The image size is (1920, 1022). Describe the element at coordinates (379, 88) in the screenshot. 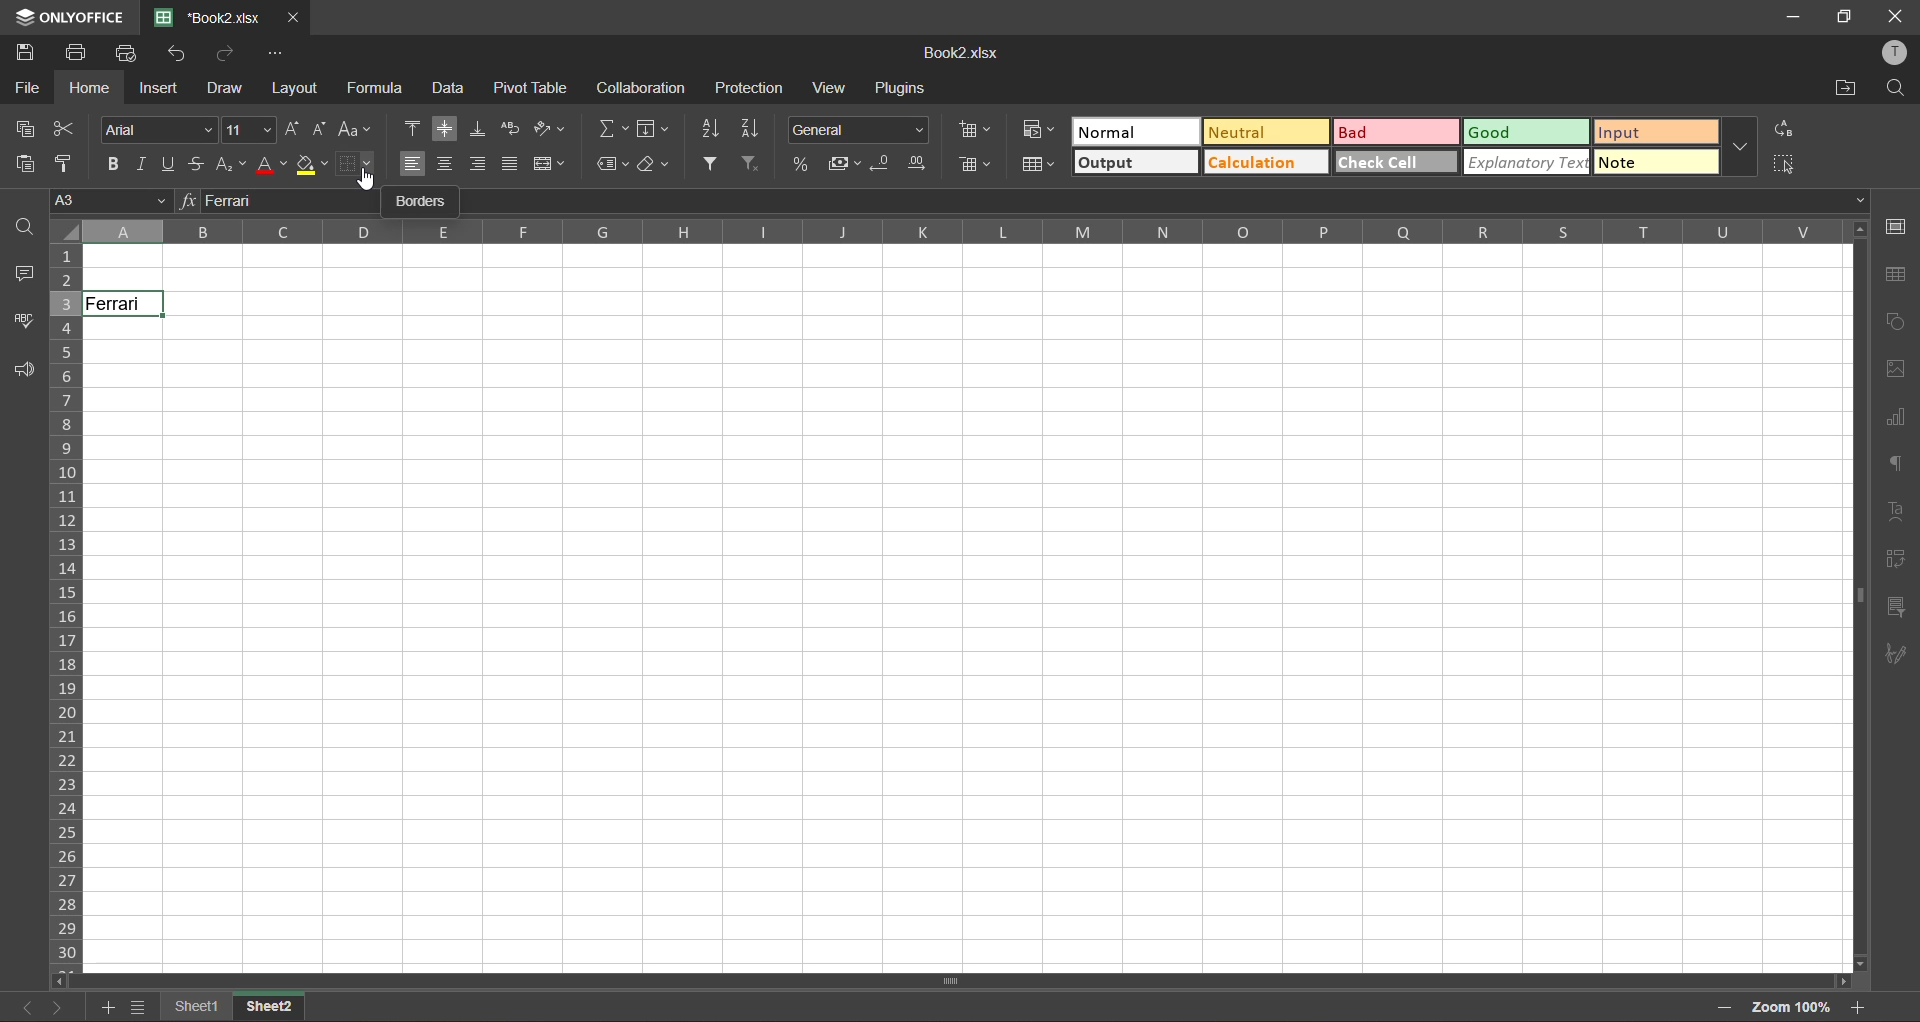

I see `formula` at that location.